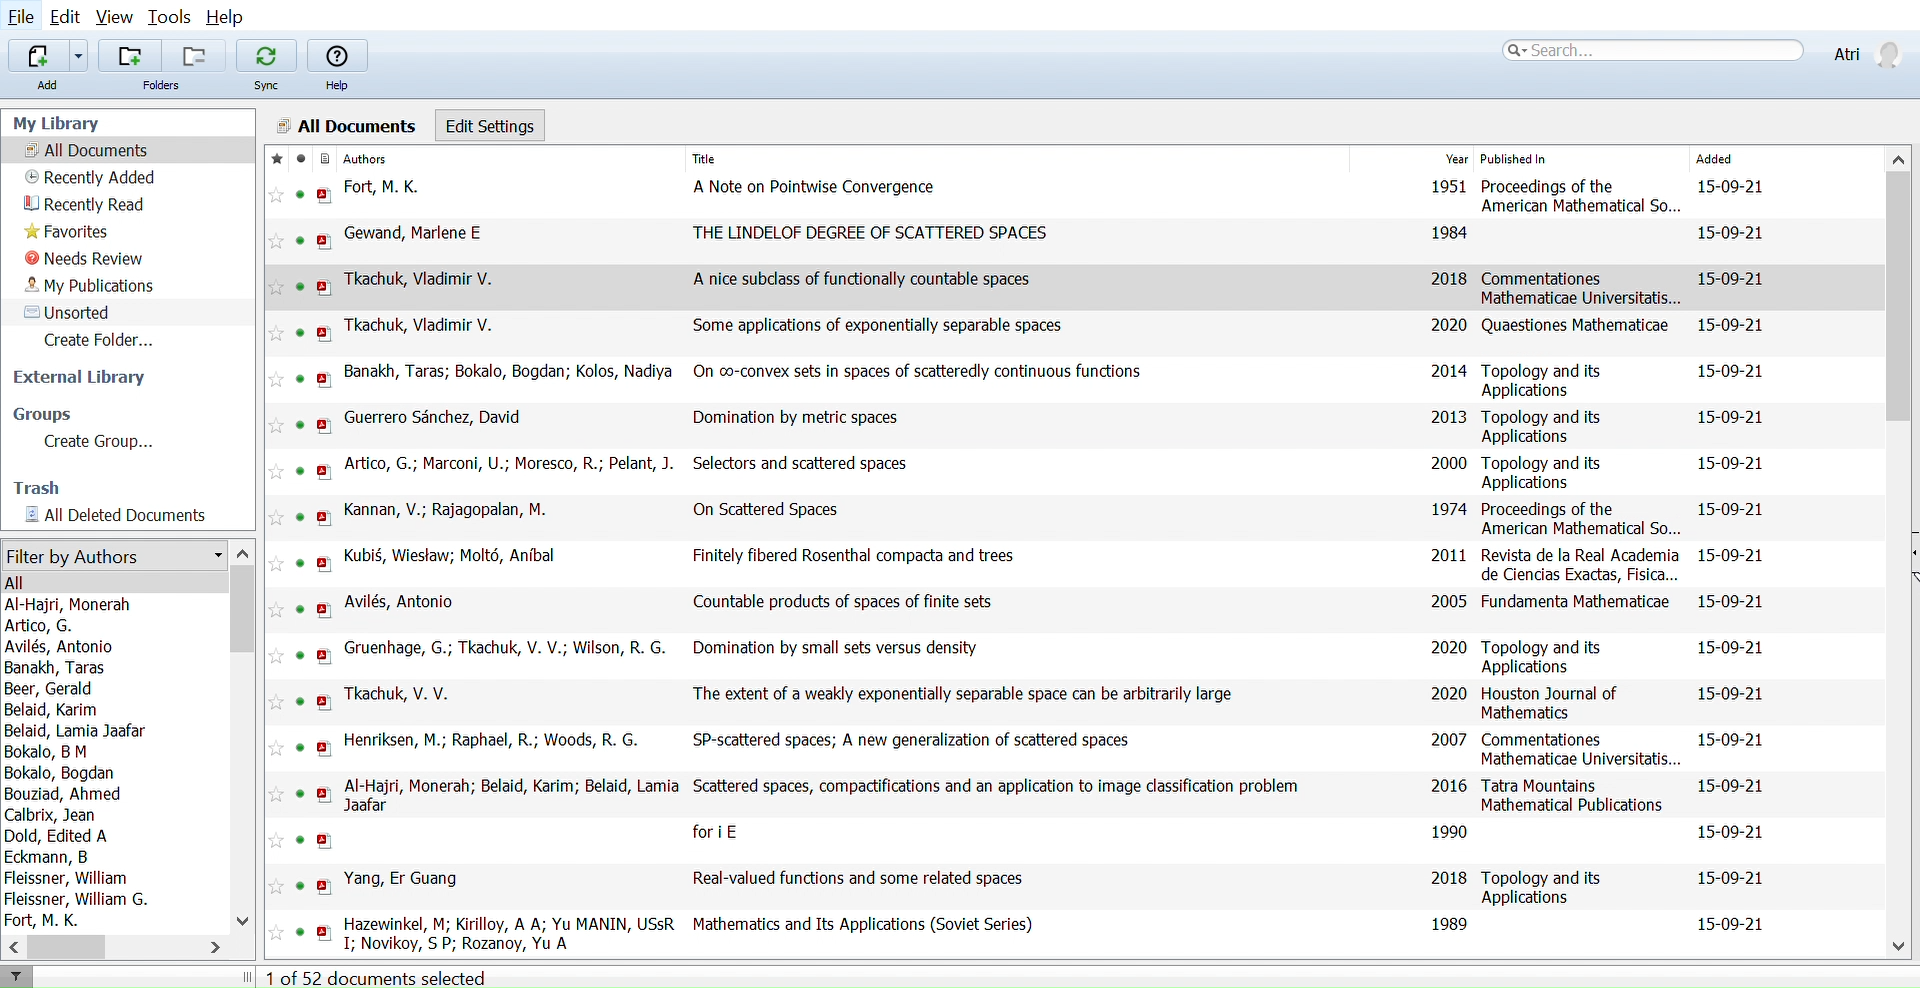 Image resolution: width=1920 pixels, height=988 pixels. Describe the element at coordinates (502, 159) in the screenshot. I see `Authors` at that location.